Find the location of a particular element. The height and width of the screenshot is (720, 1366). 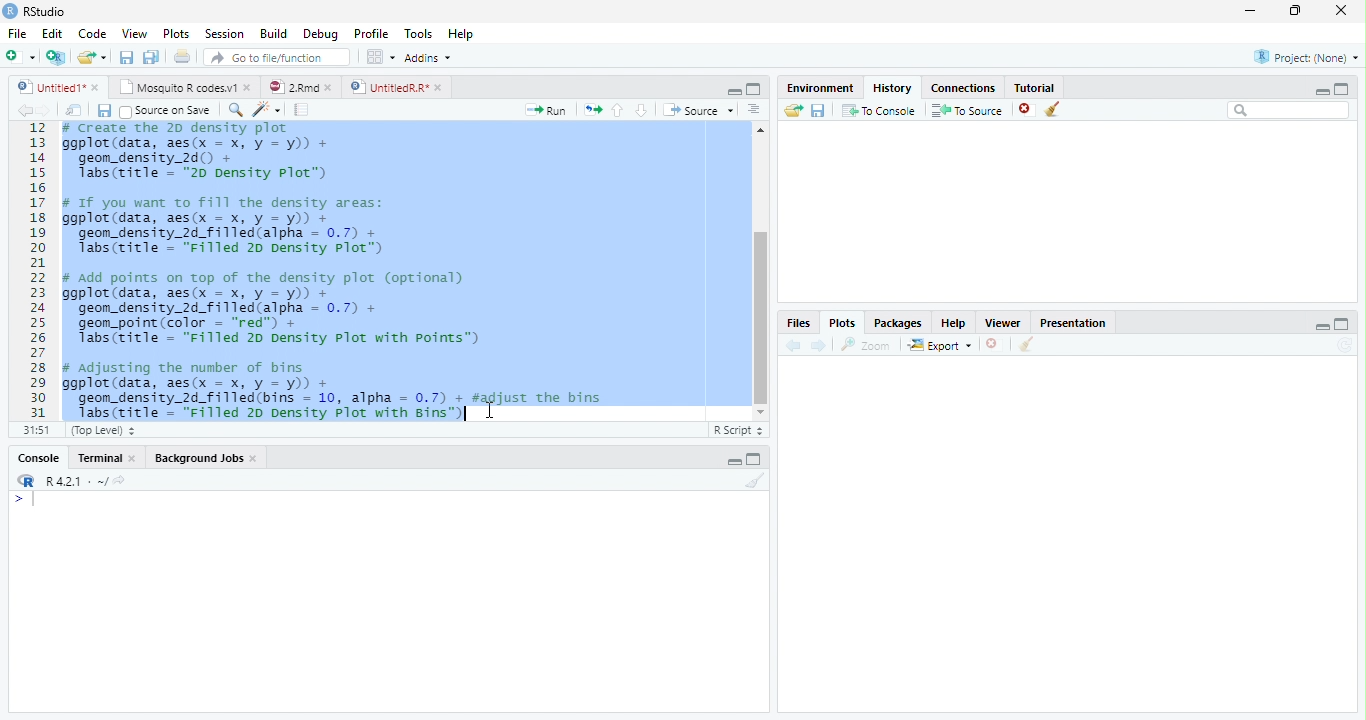

Plots is located at coordinates (175, 33).